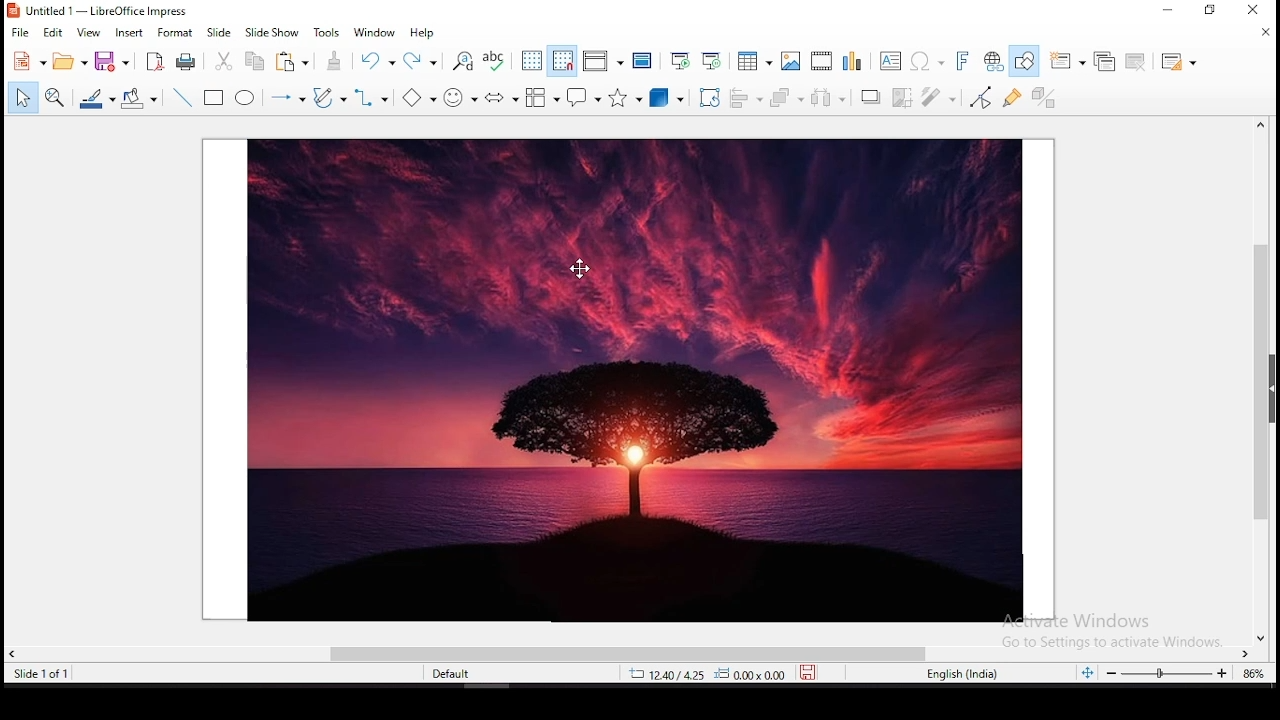 This screenshot has width=1280, height=720. What do you see at coordinates (97, 97) in the screenshot?
I see `line color` at bounding box center [97, 97].